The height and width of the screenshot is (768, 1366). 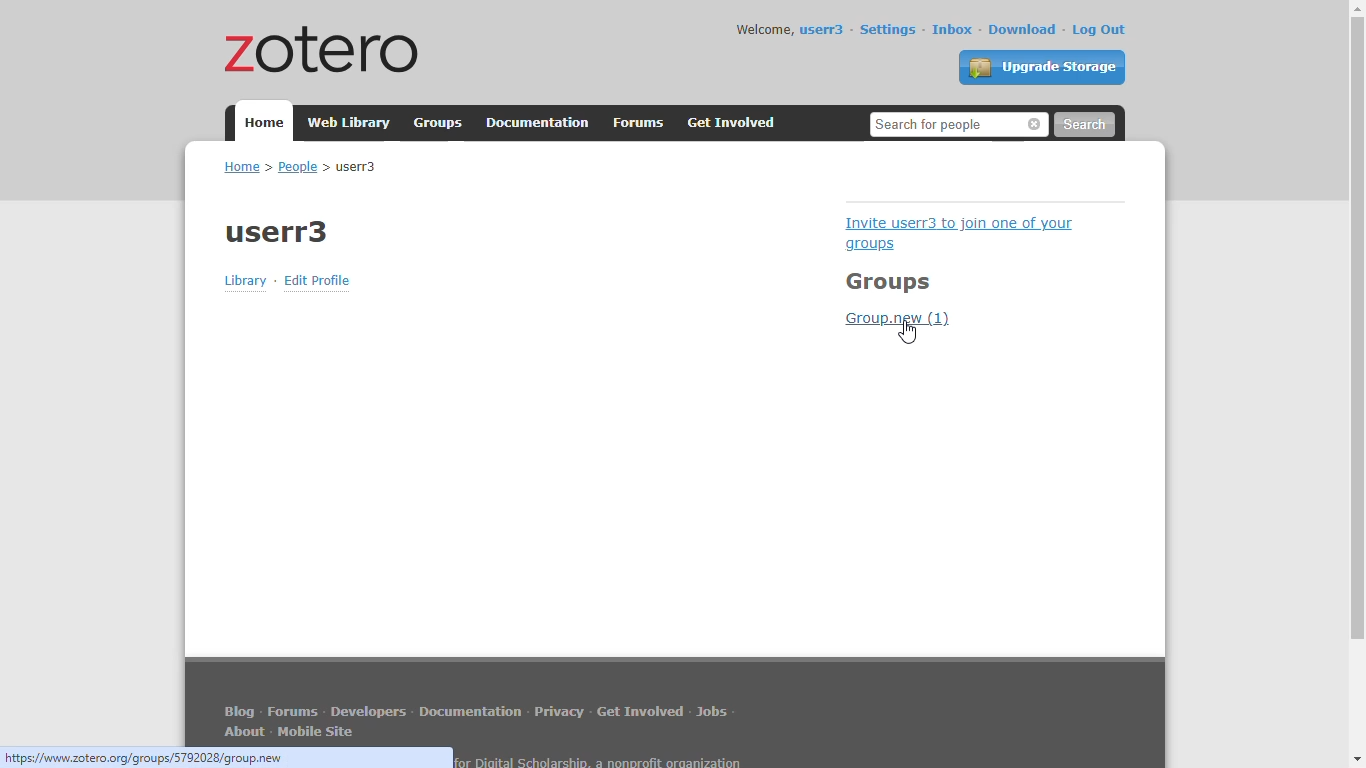 What do you see at coordinates (229, 757) in the screenshot?
I see `link` at bounding box center [229, 757].